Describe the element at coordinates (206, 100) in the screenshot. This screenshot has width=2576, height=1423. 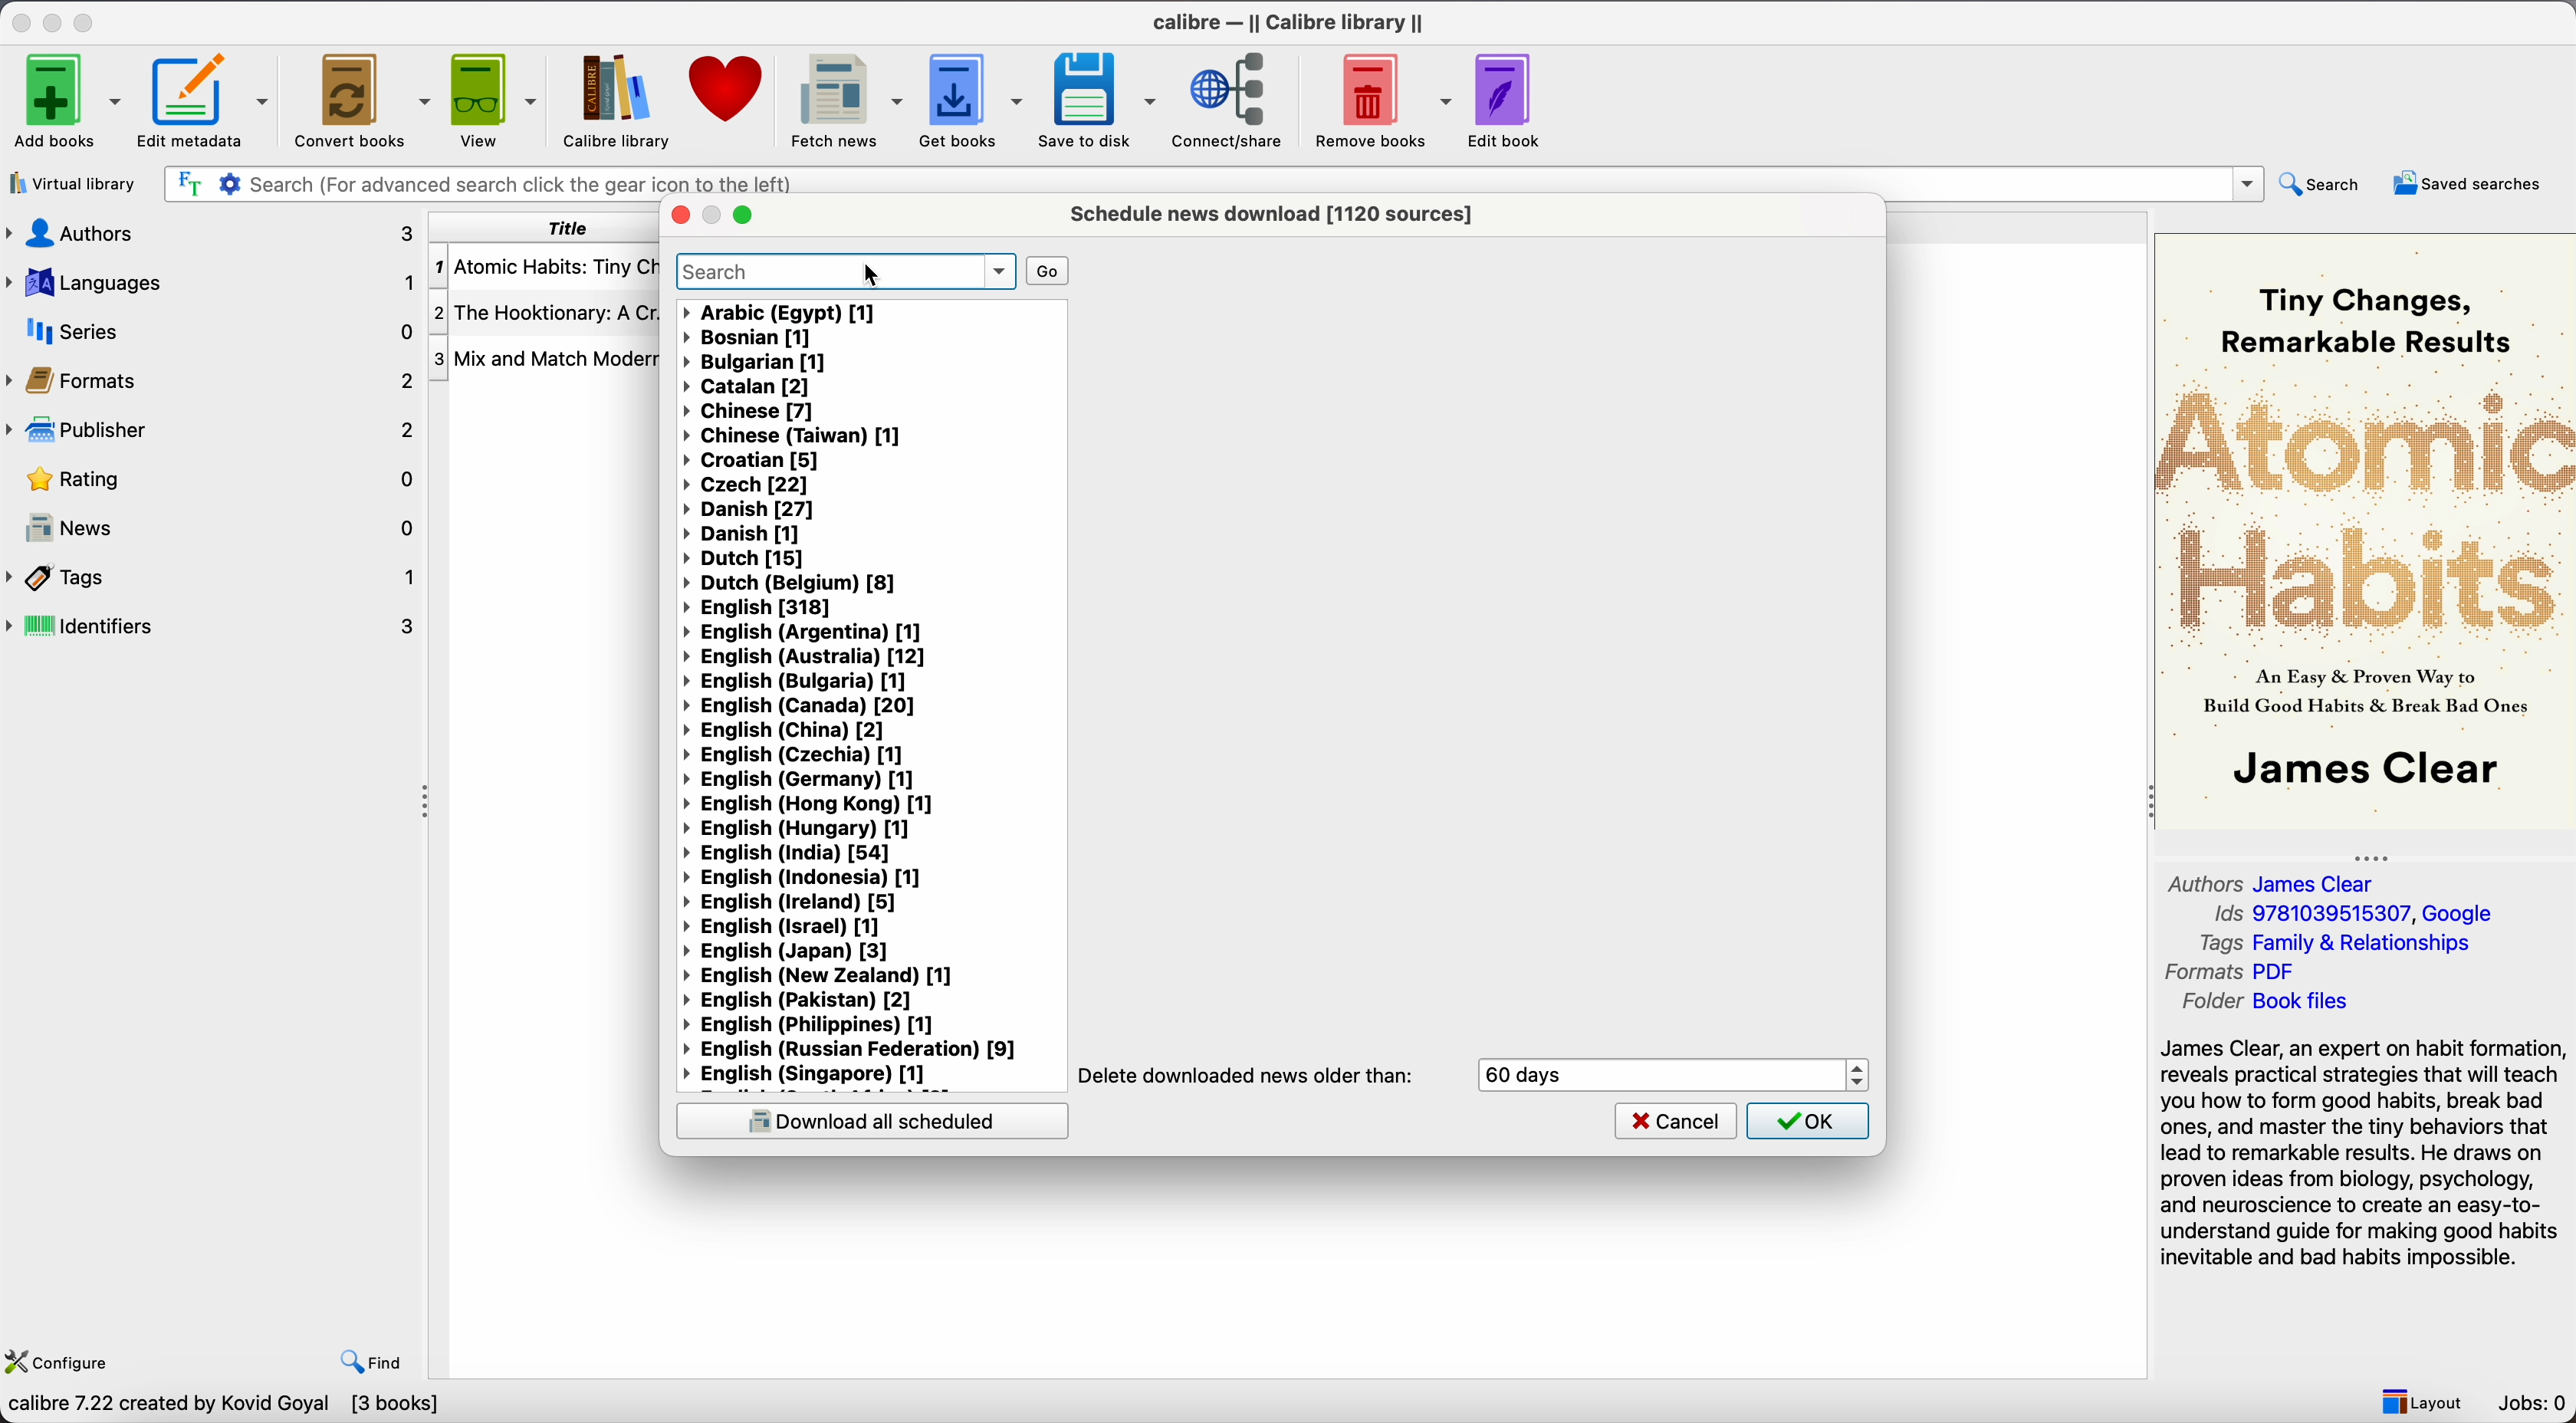
I see `Edit metadata` at that location.